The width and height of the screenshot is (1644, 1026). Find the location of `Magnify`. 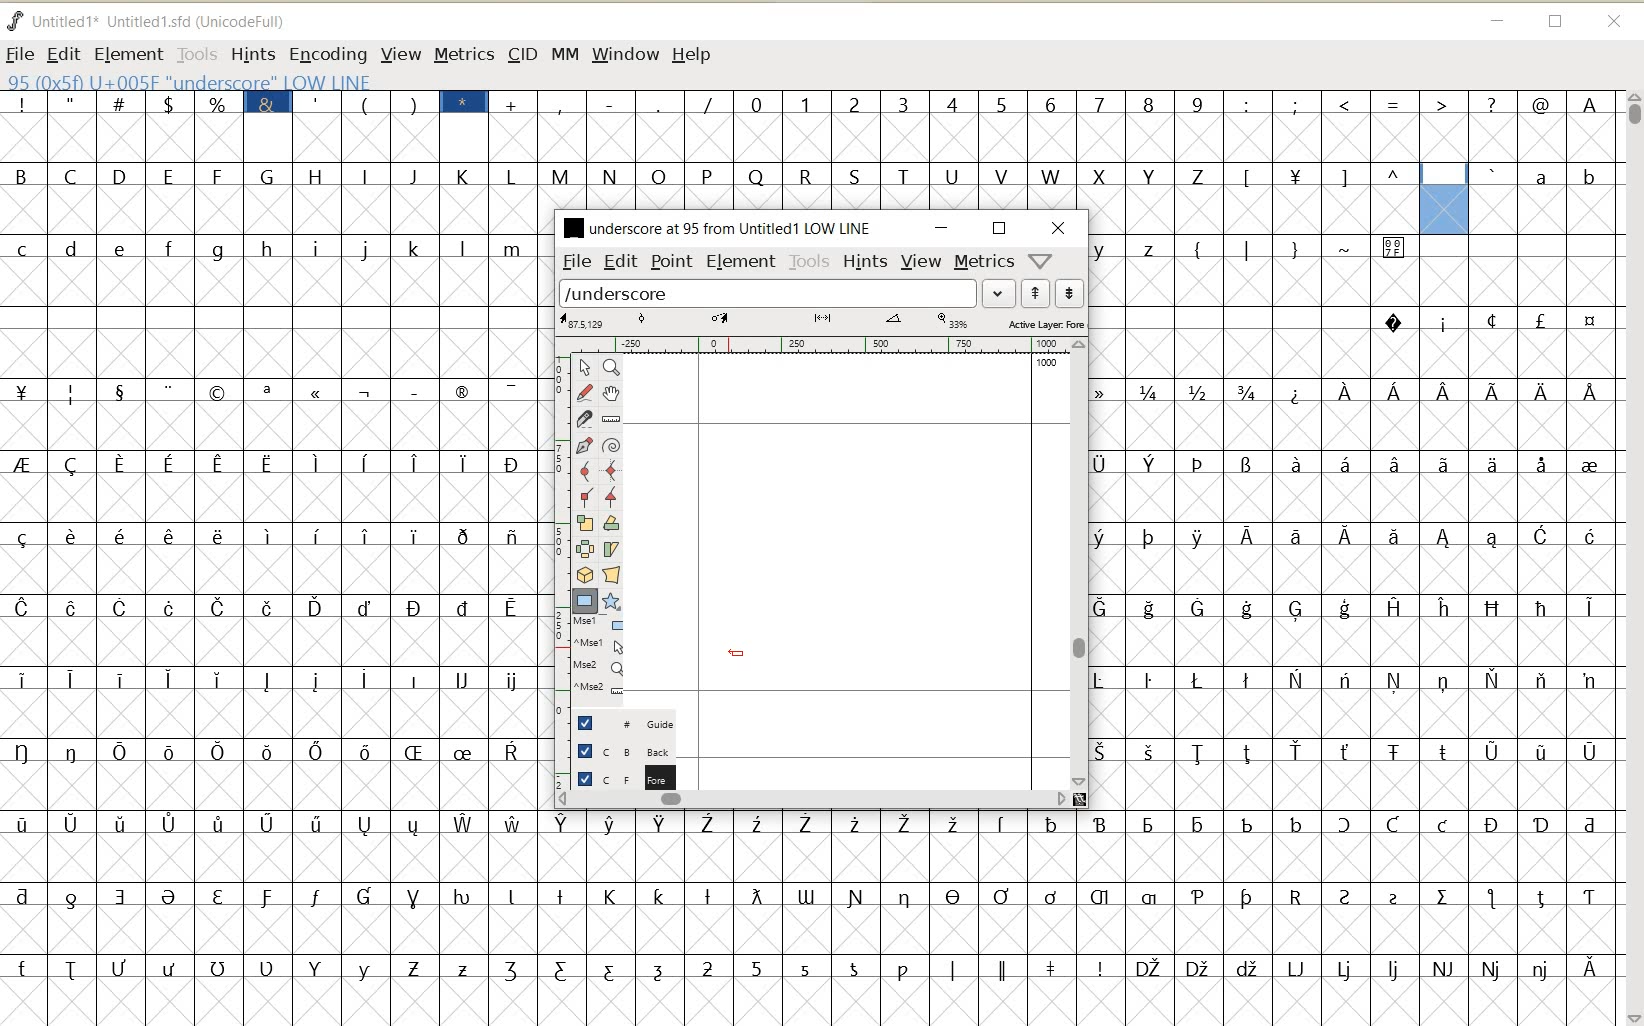

Magnify is located at coordinates (610, 367).